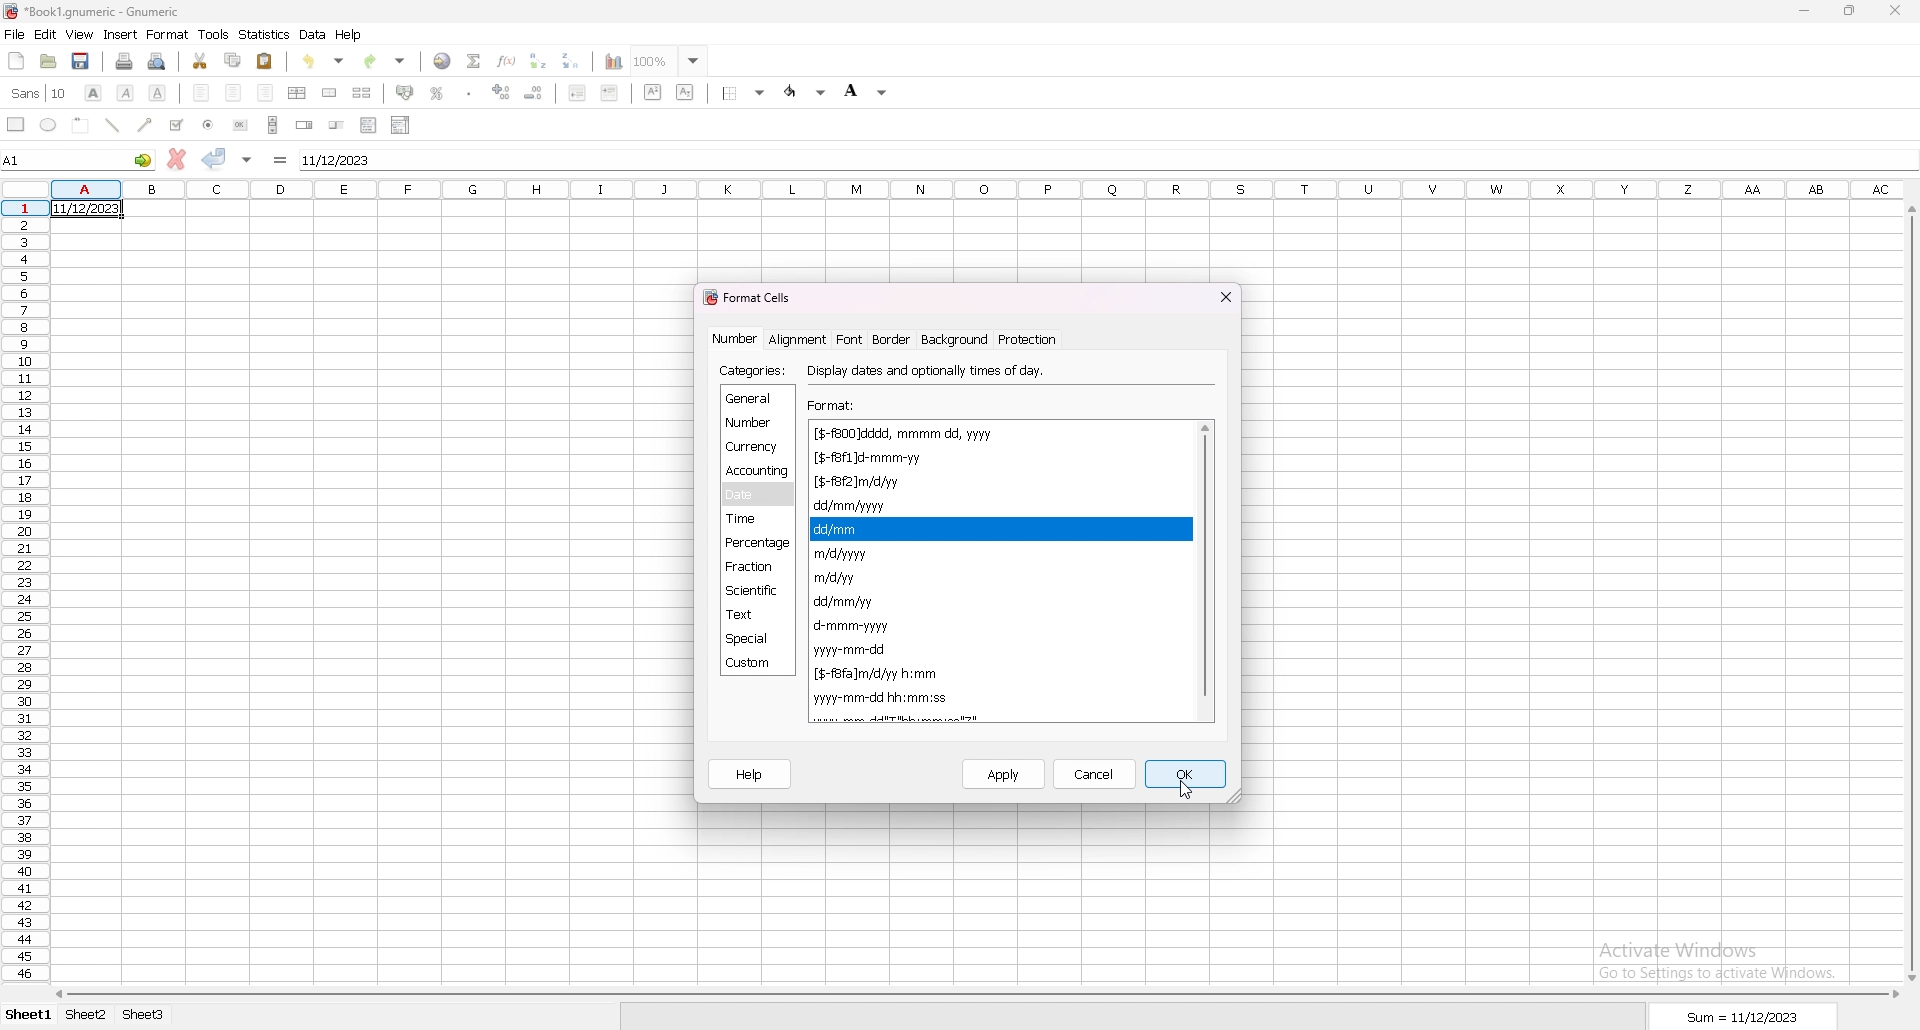 The height and width of the screenshot is (1030, 1920). Describe the element at coordinates (265, 93) in the screenshot. I see `right align` at that location.